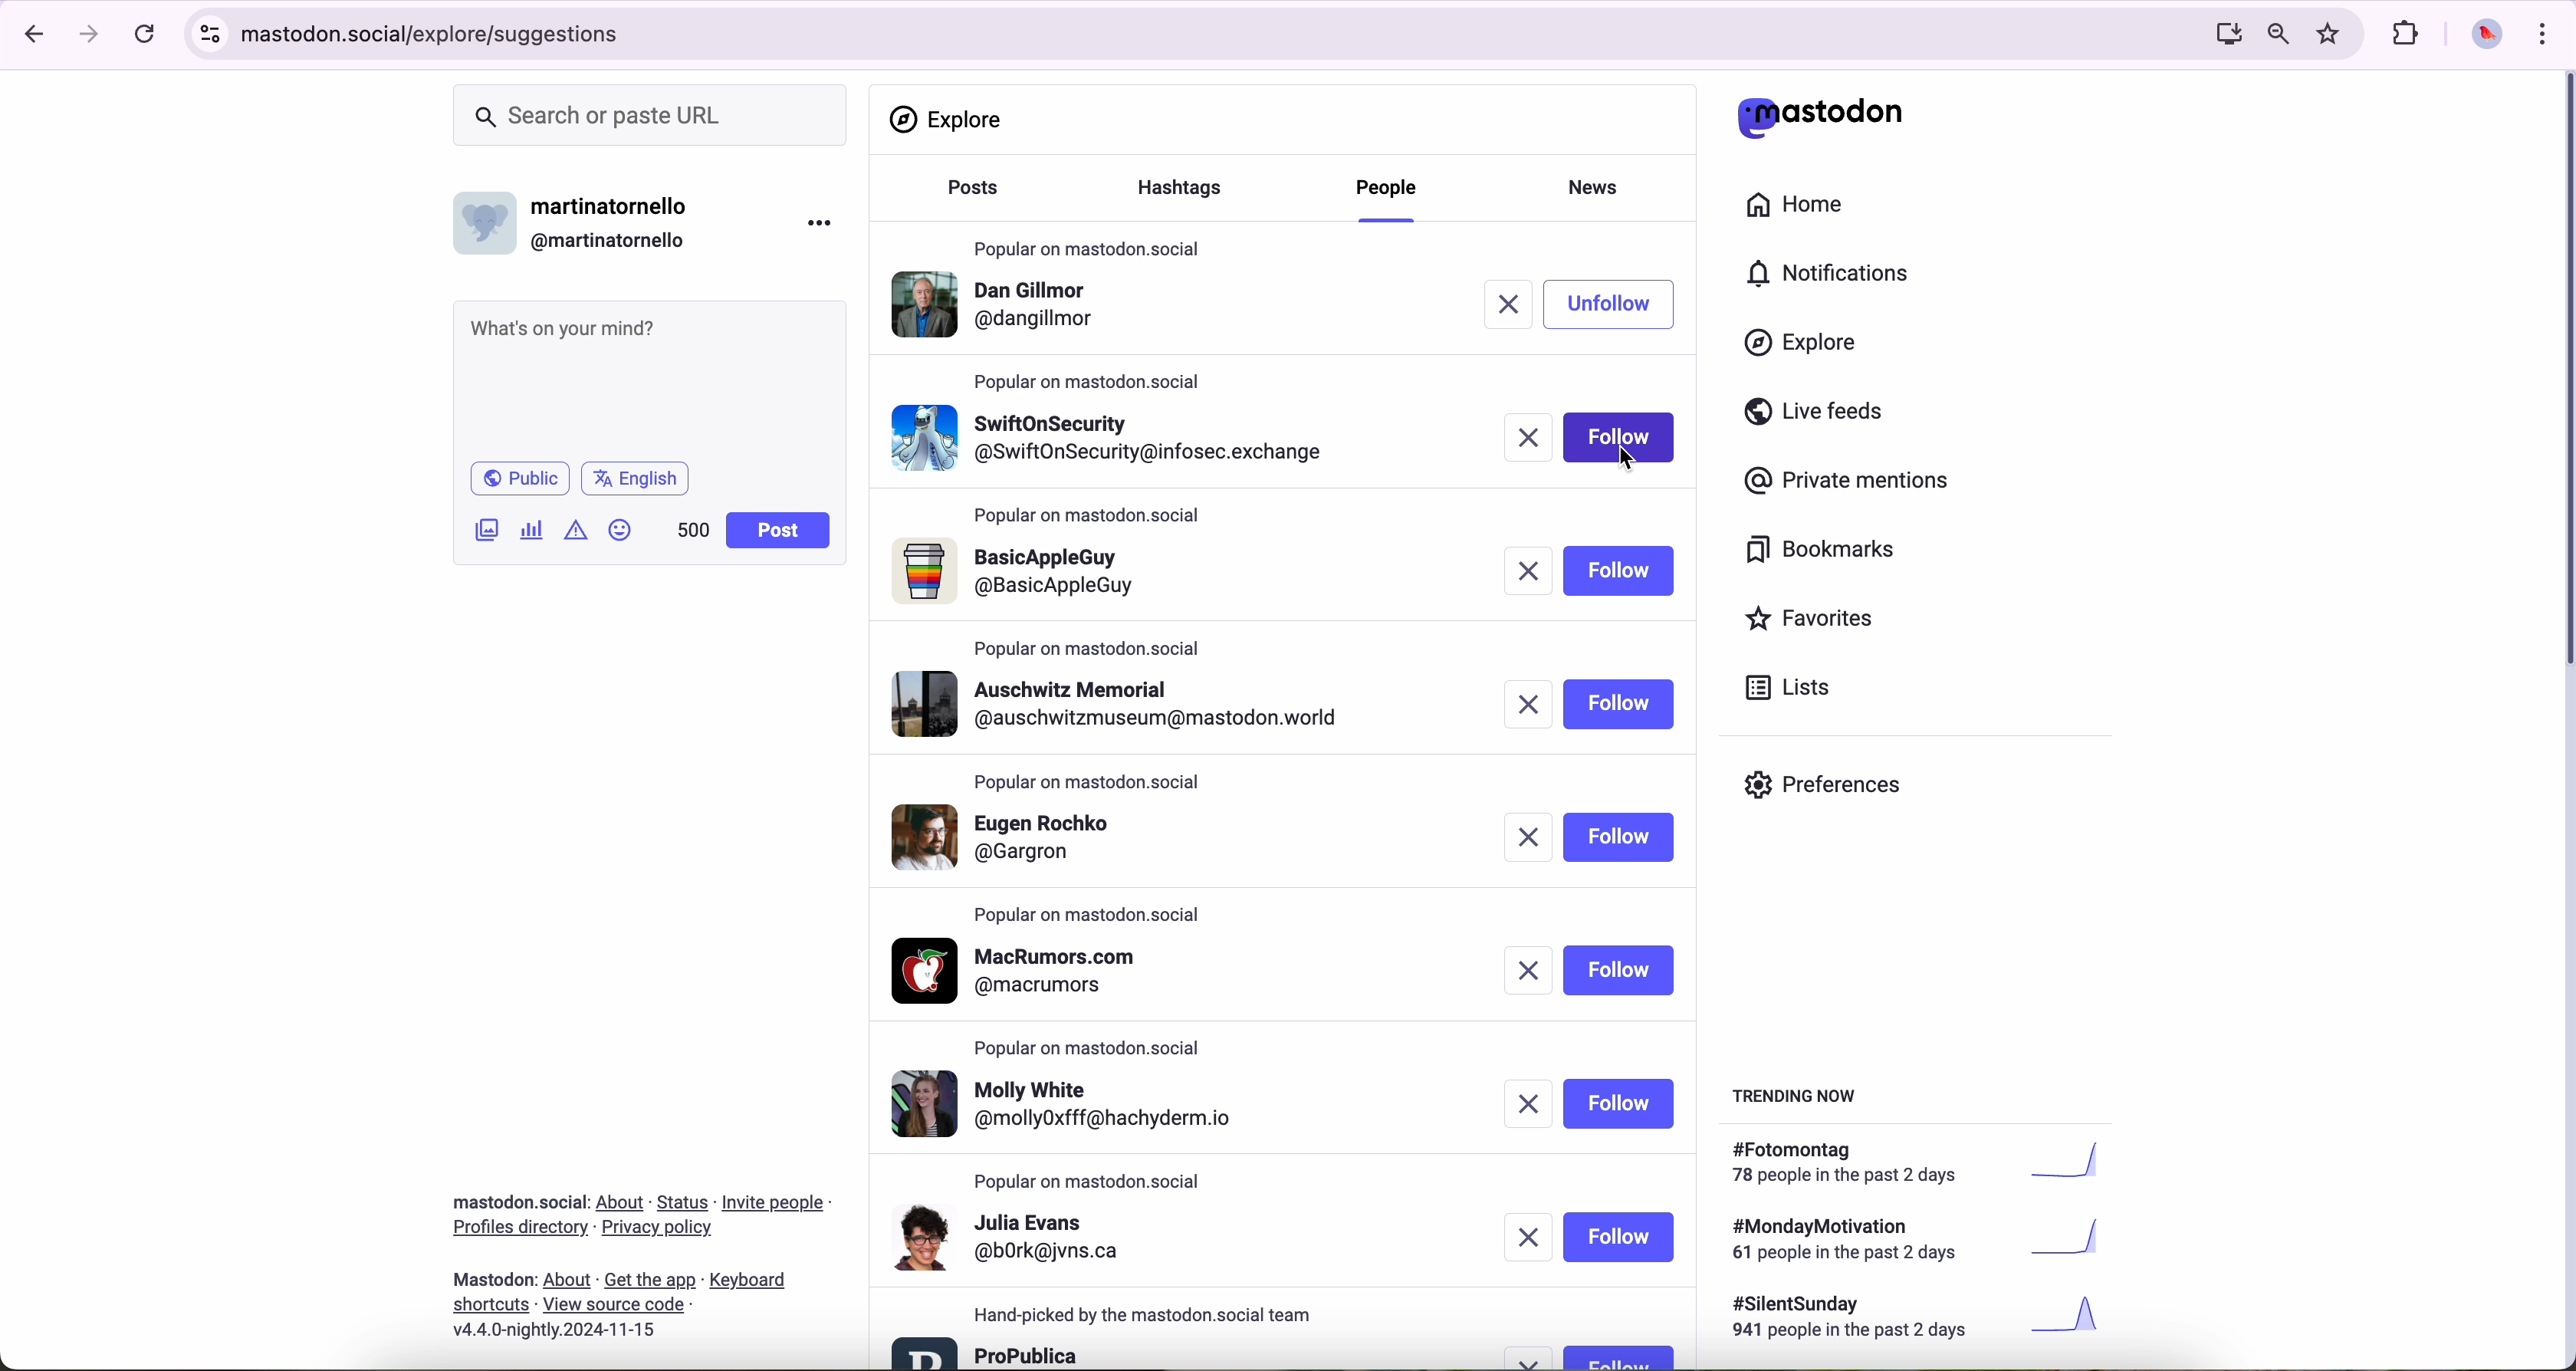  I want to click on notifications, so click(1837, 275).